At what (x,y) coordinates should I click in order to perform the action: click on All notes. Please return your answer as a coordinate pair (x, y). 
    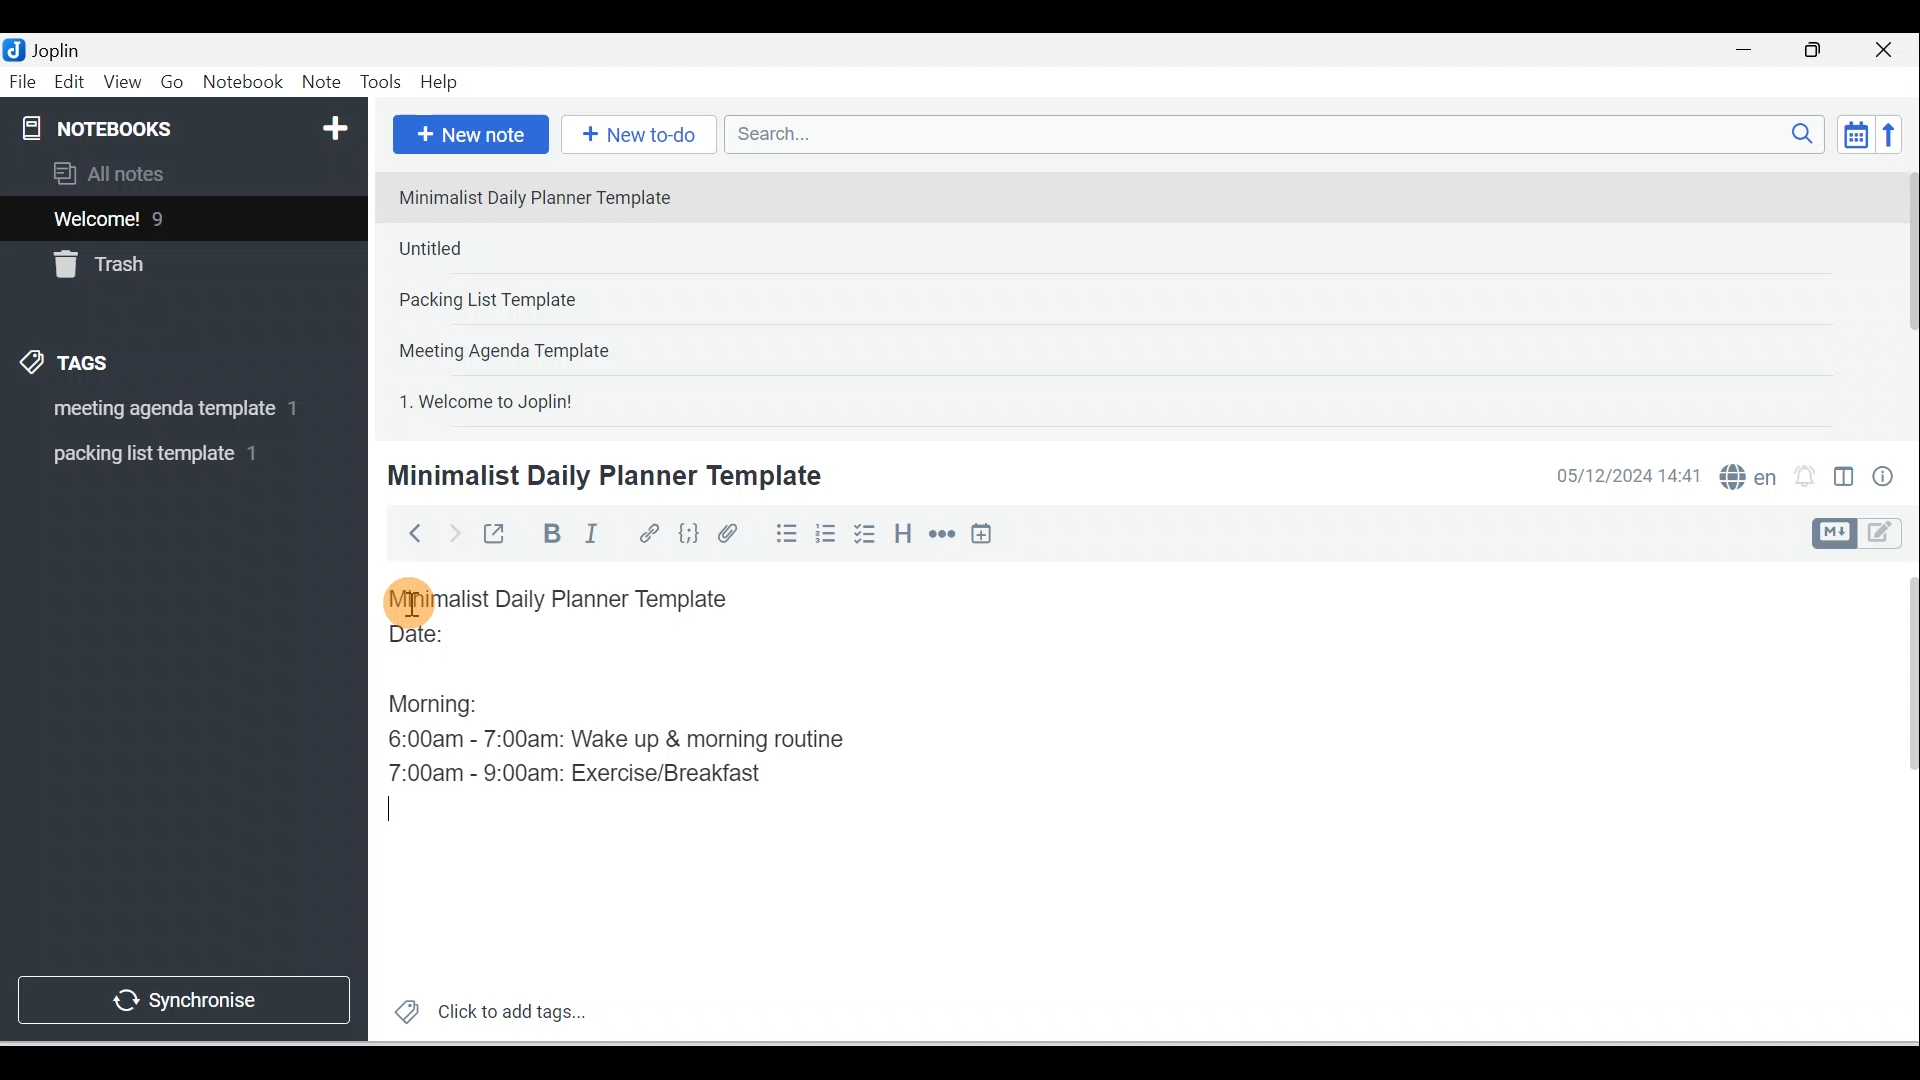
    Looking at the image, I should click on (181, 173).